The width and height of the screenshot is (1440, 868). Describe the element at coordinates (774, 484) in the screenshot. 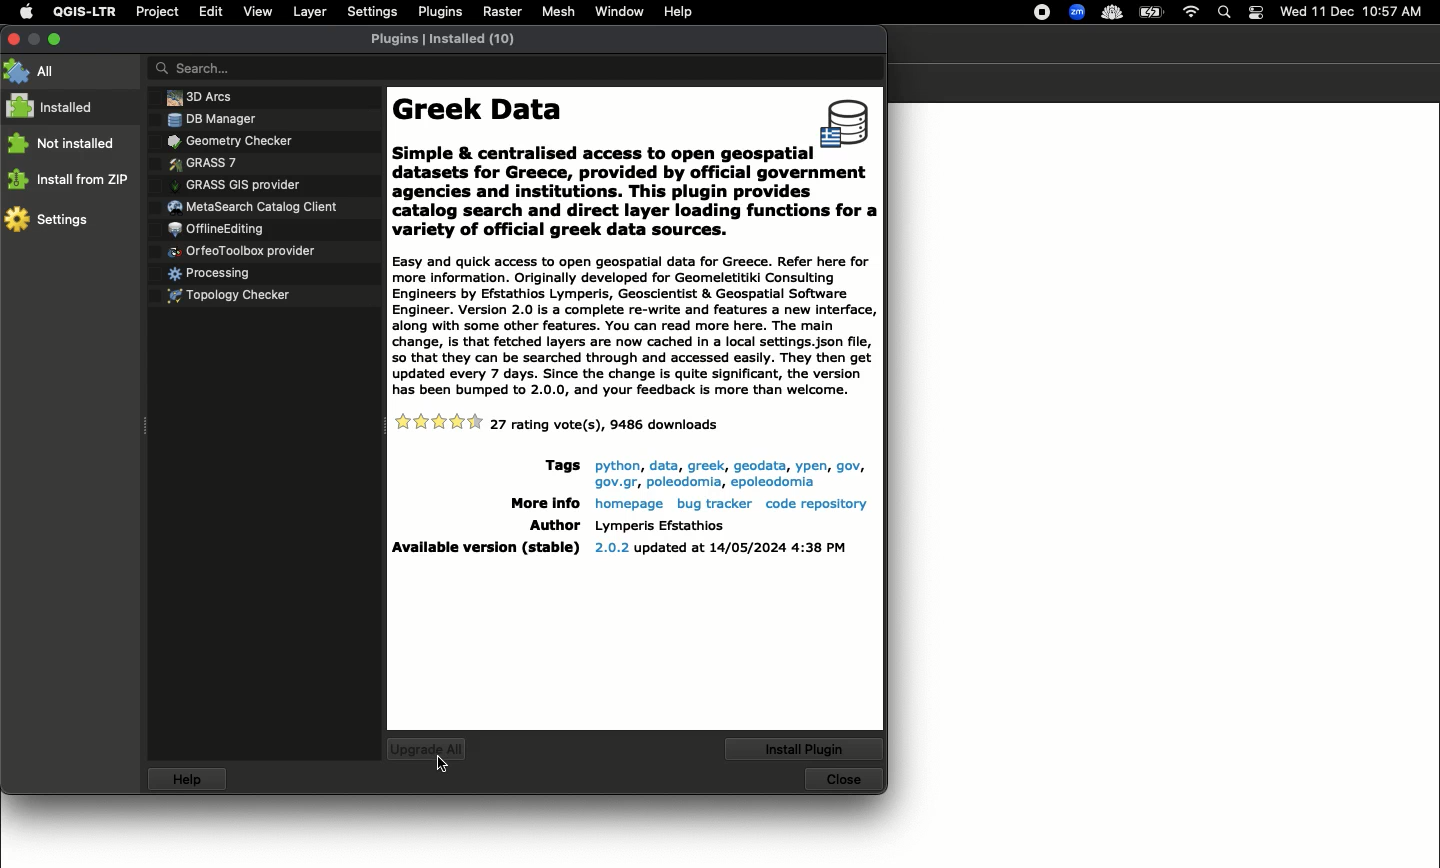

I see `epoleodomia` at that location.